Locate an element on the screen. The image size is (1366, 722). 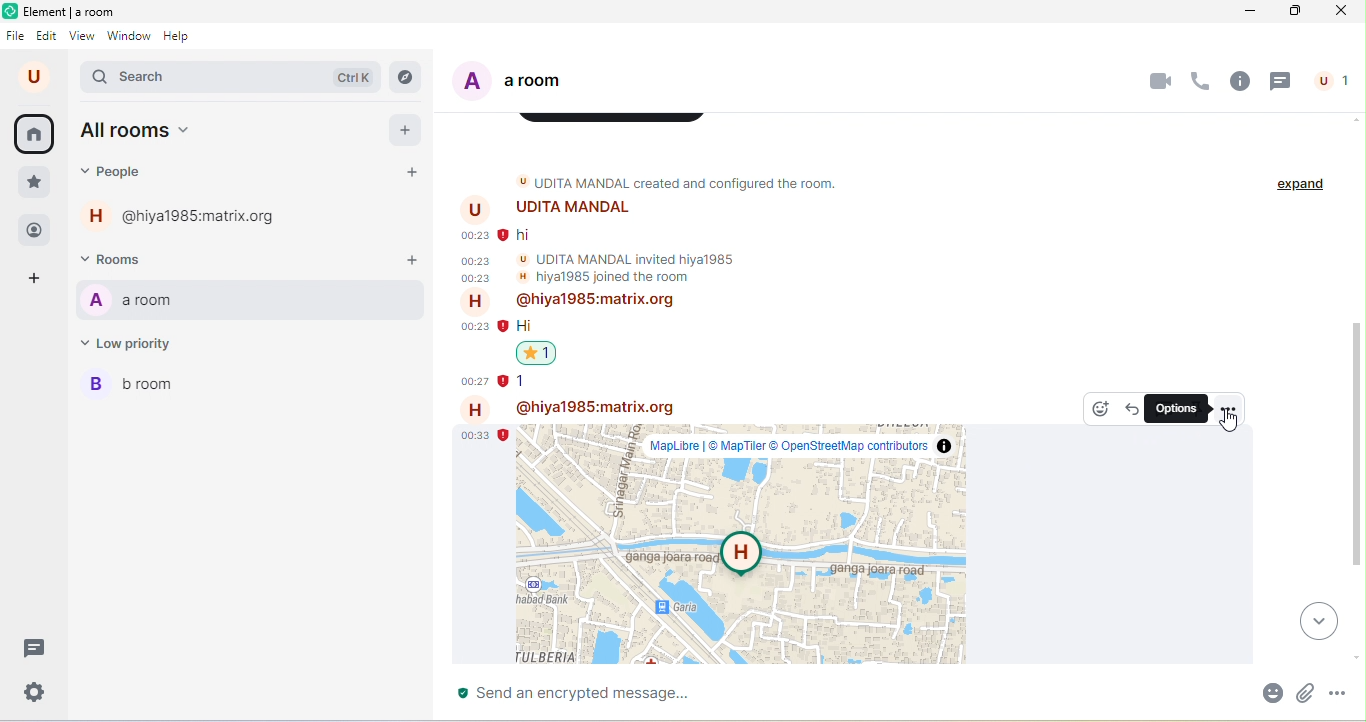
a room is located at coordinates (219, 300).